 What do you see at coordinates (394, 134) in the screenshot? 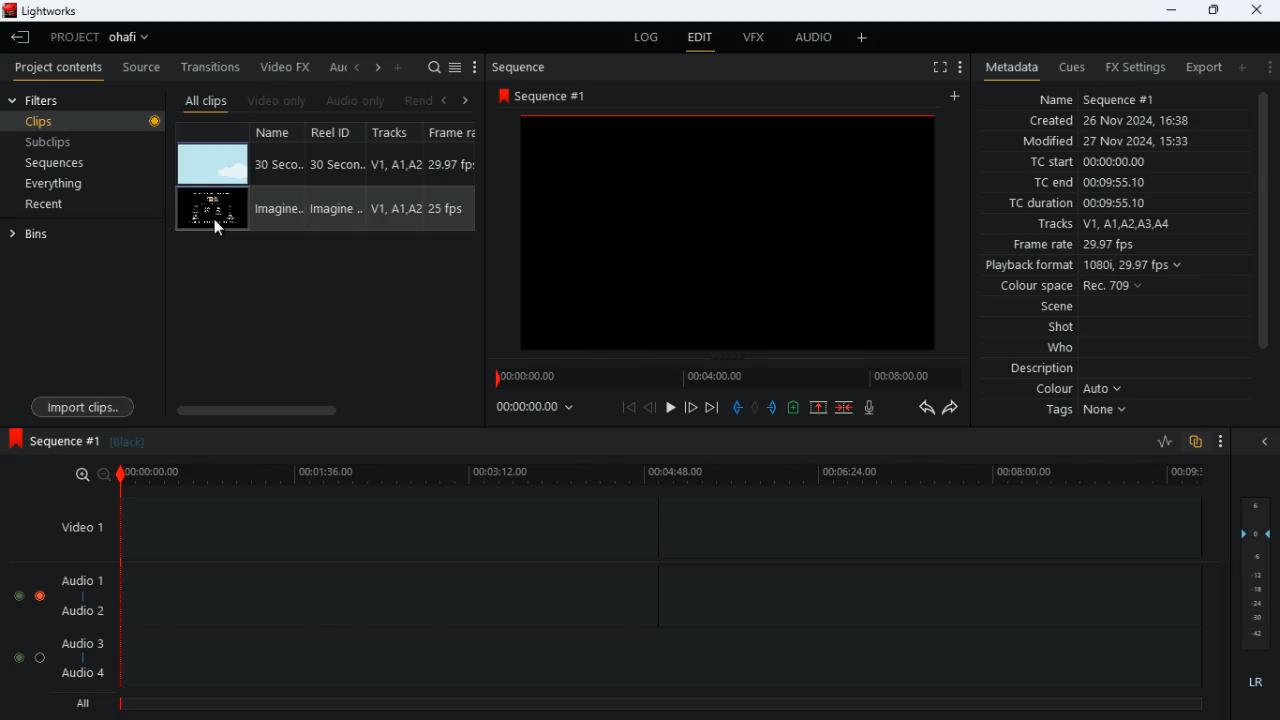
I see `tracks` at bounding box center [394, 134].